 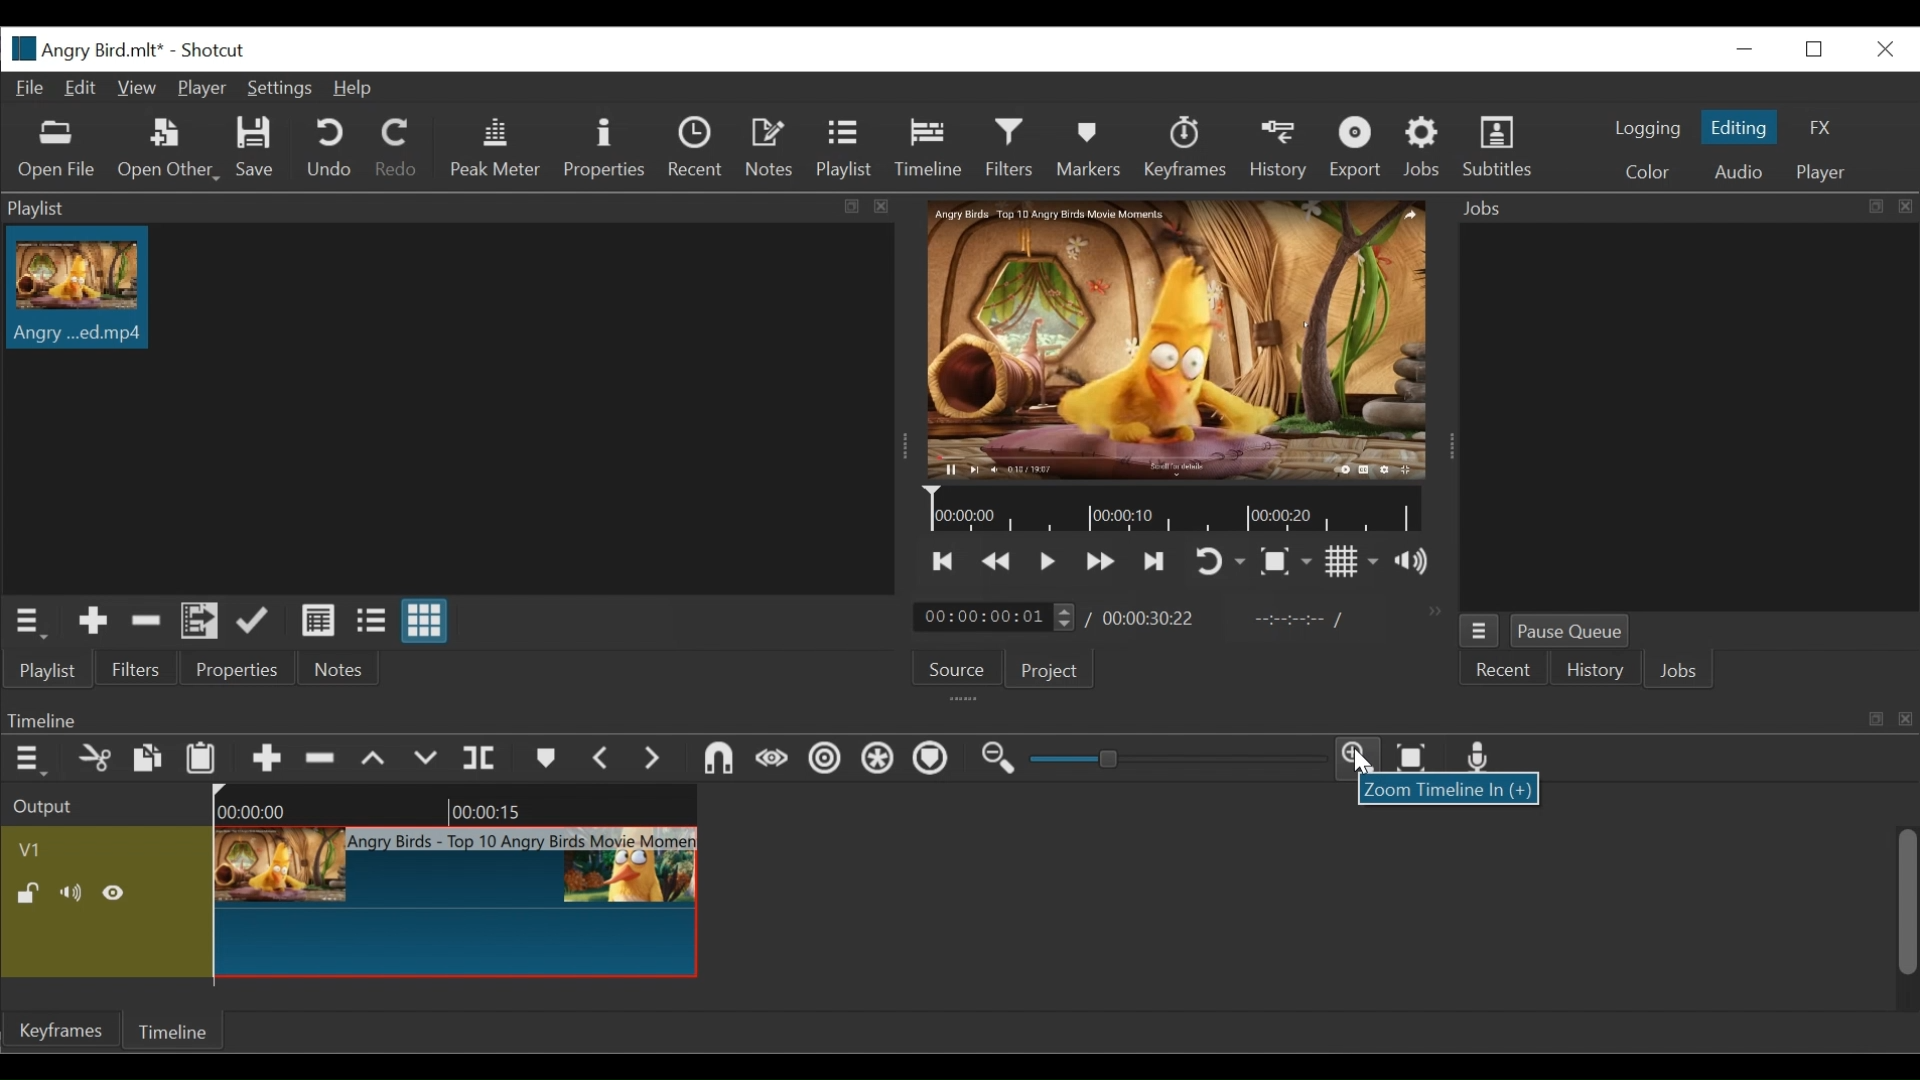 What do you see at coordinates (1183, 511) in the screenshot?
I see `Timeline` at bounding box center [1183, 511].